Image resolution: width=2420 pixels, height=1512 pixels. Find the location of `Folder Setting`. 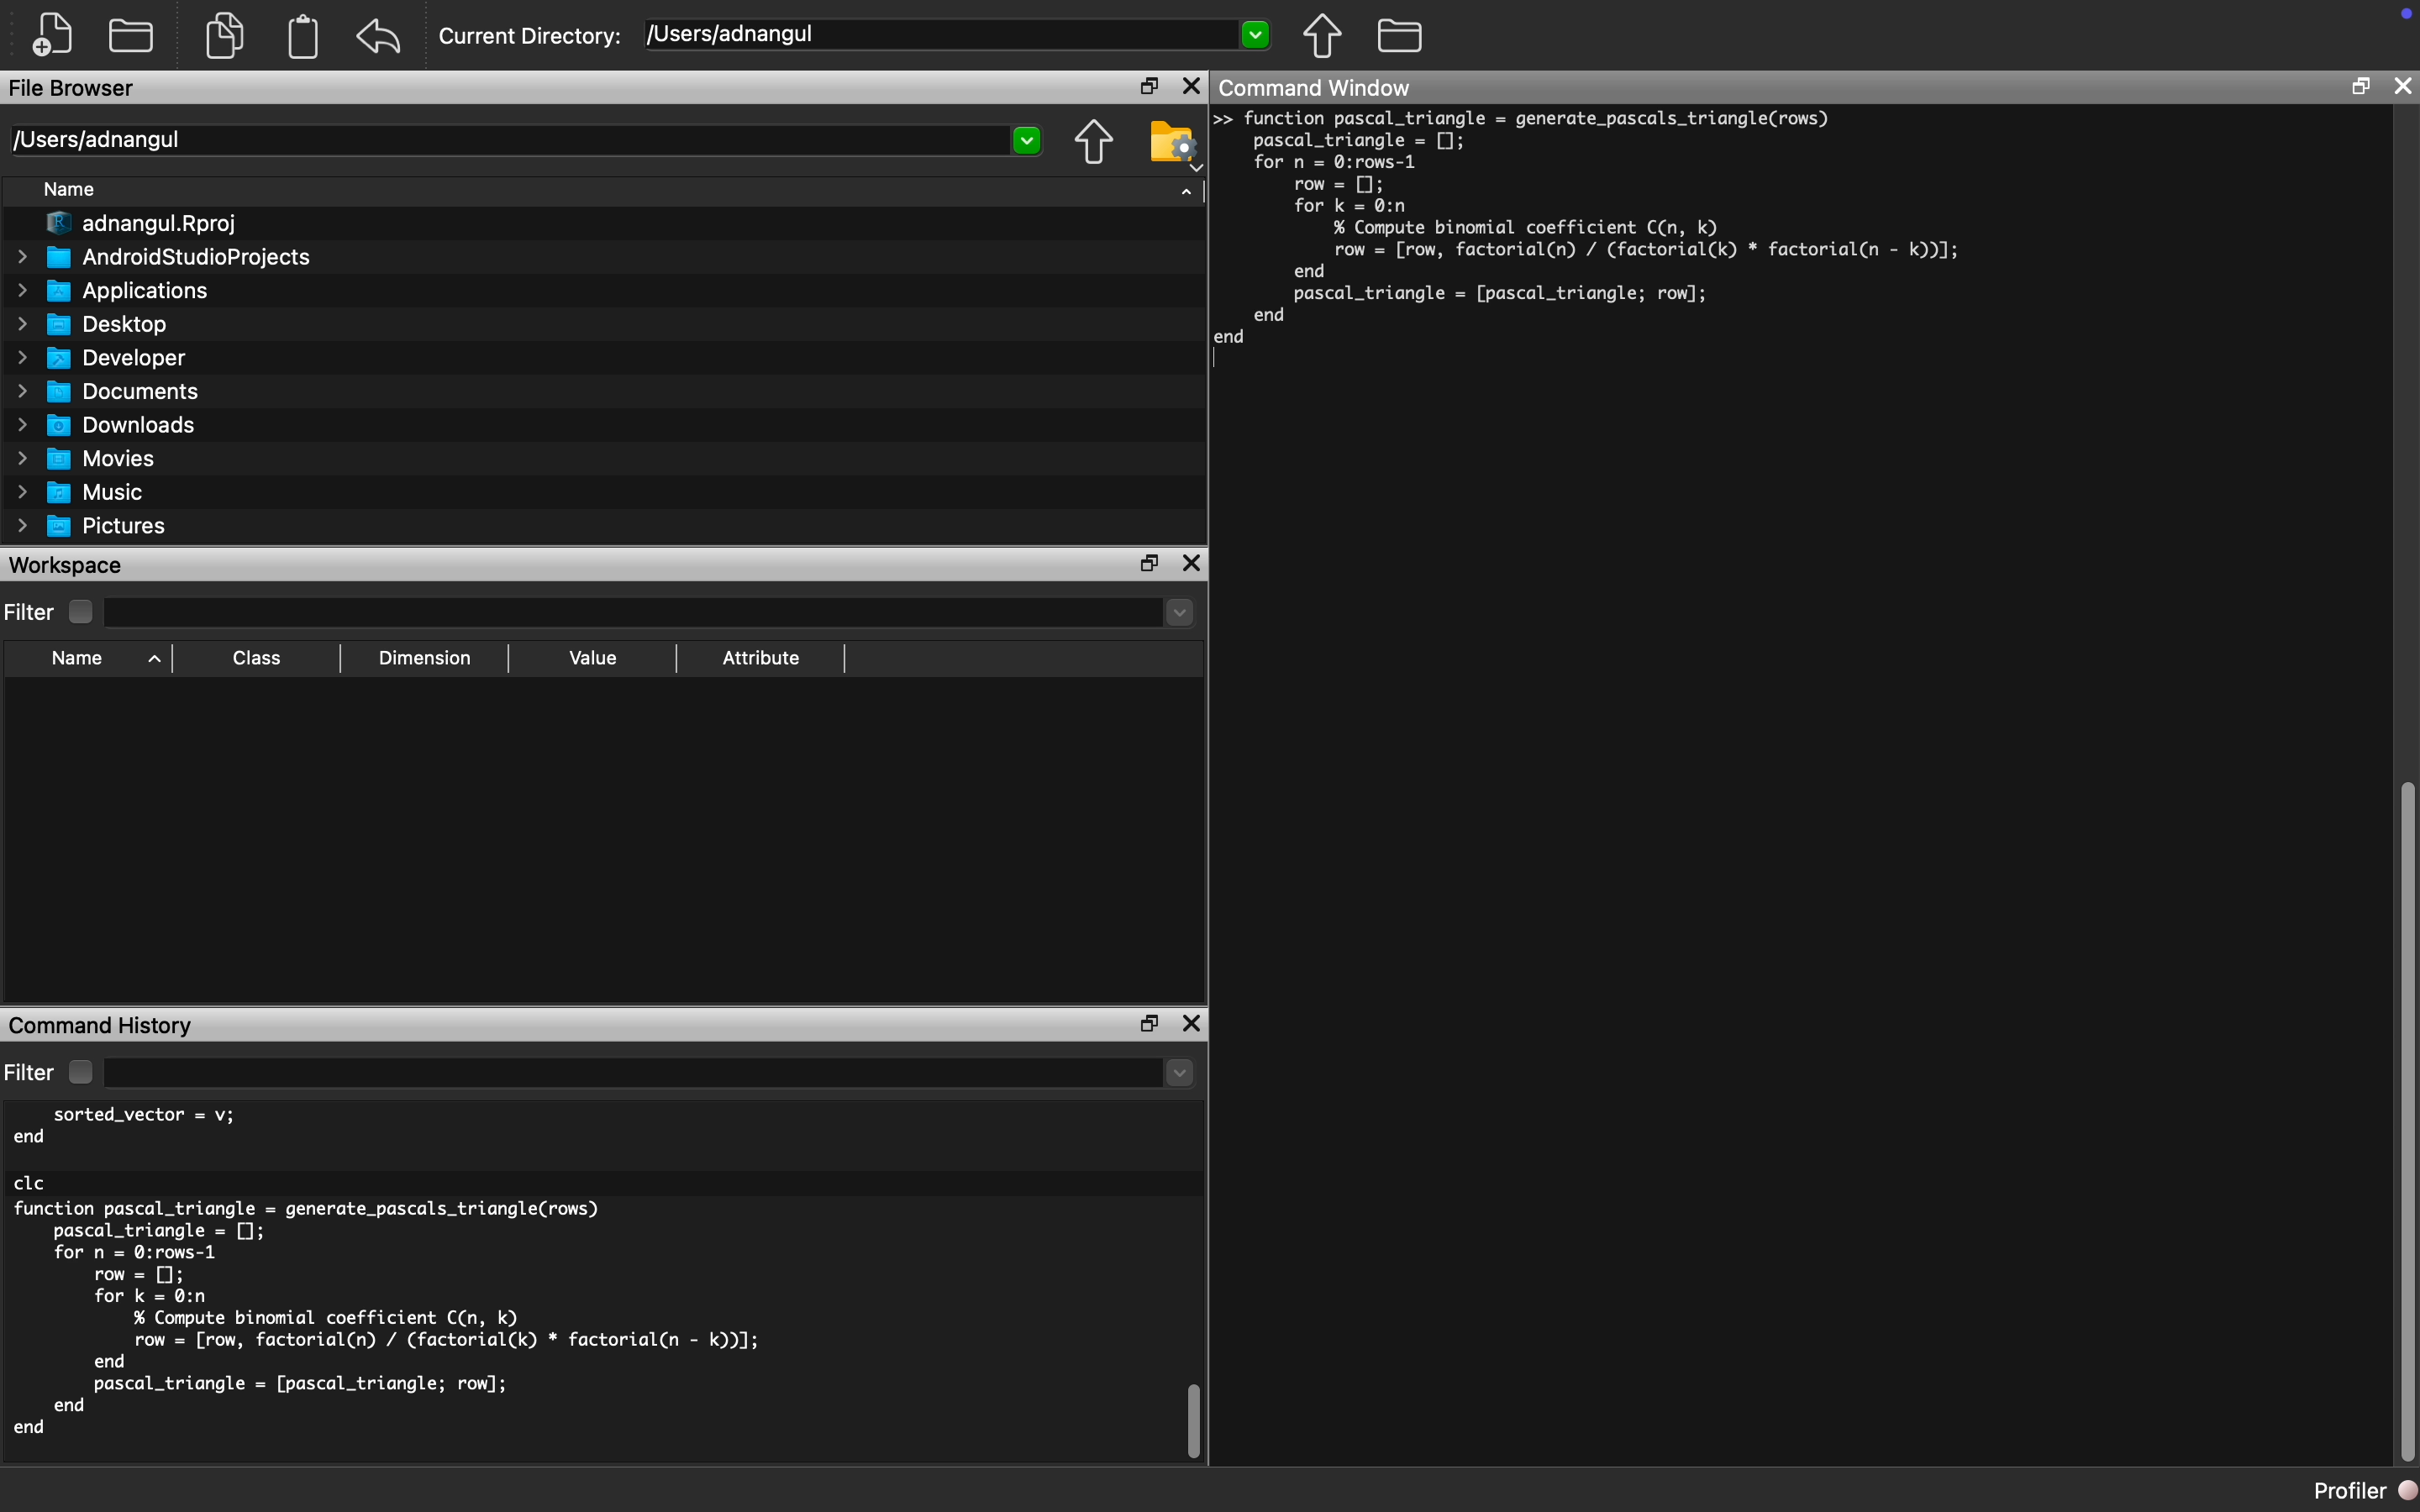

Folder Setting is located at coordinates (1175, 145).